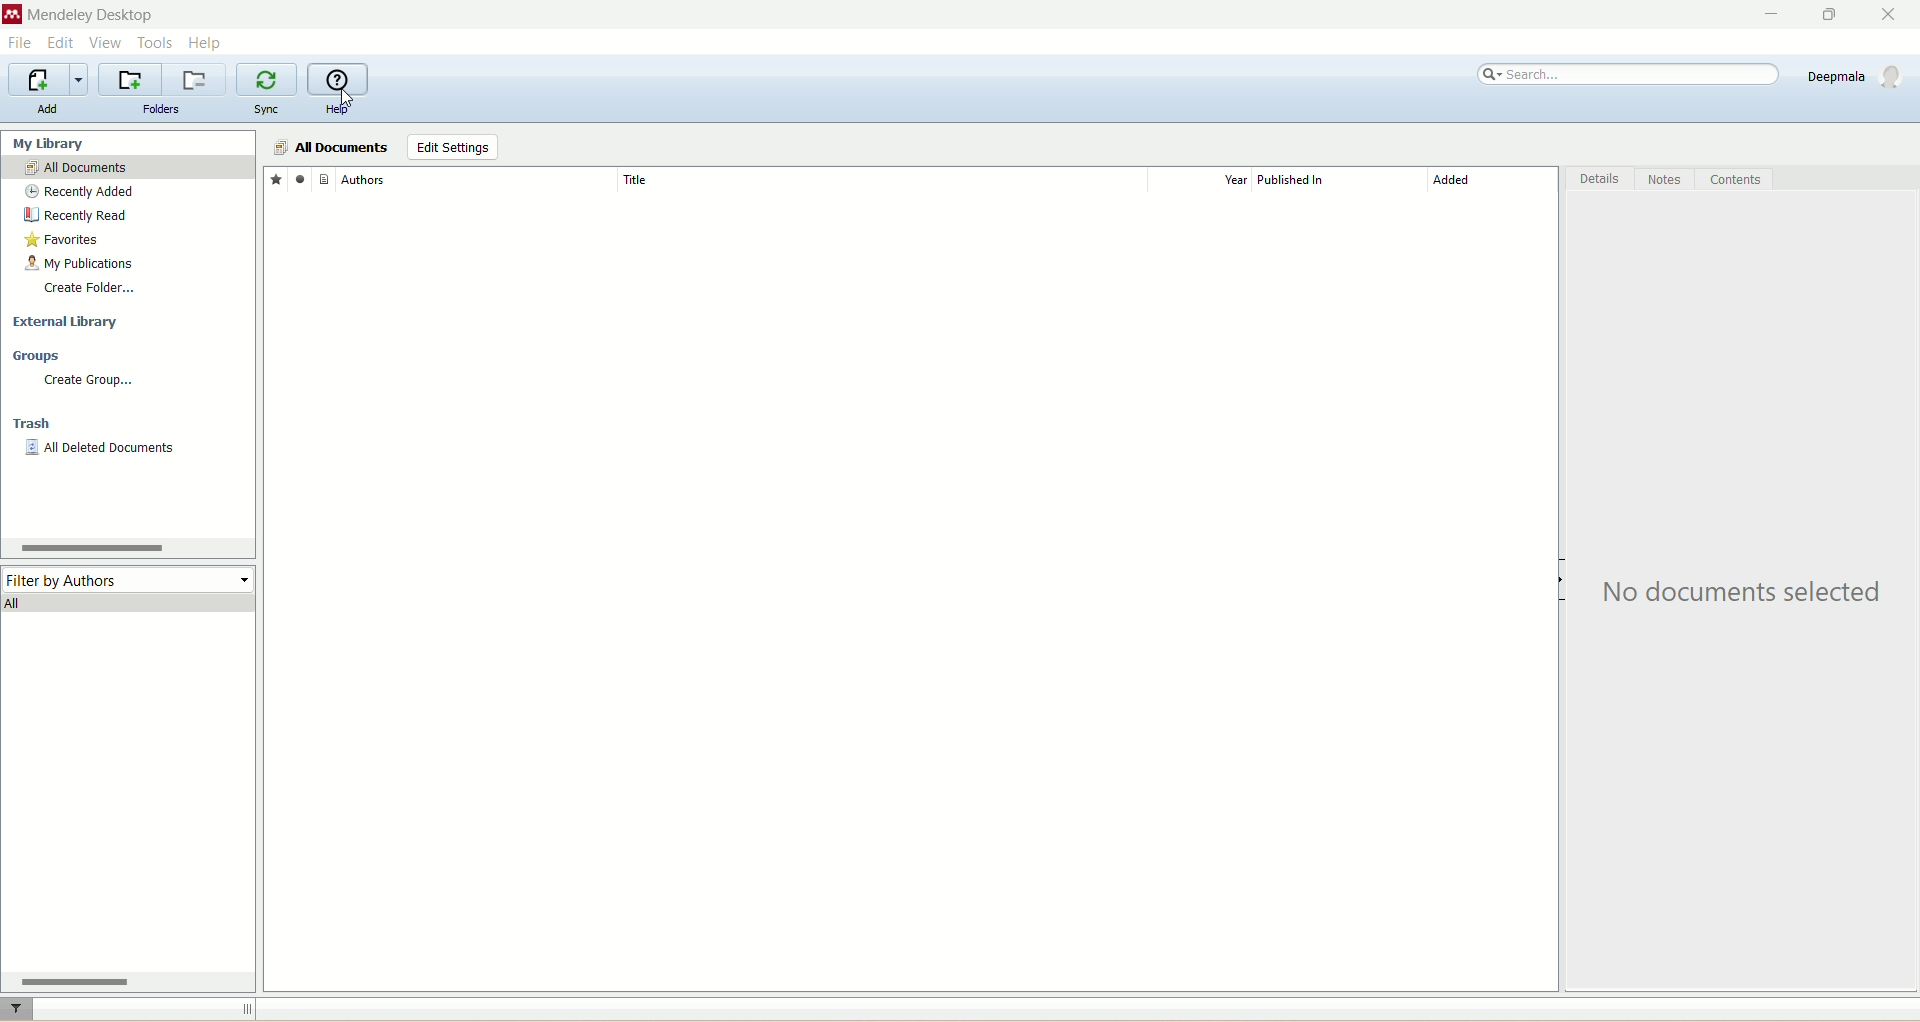 This screenshot has width=1920, height=1022. What do you see at coordinates (267, 80) in the screenshot?
I see `synchronize library with mendeley web` at bounding box center [267, 80].